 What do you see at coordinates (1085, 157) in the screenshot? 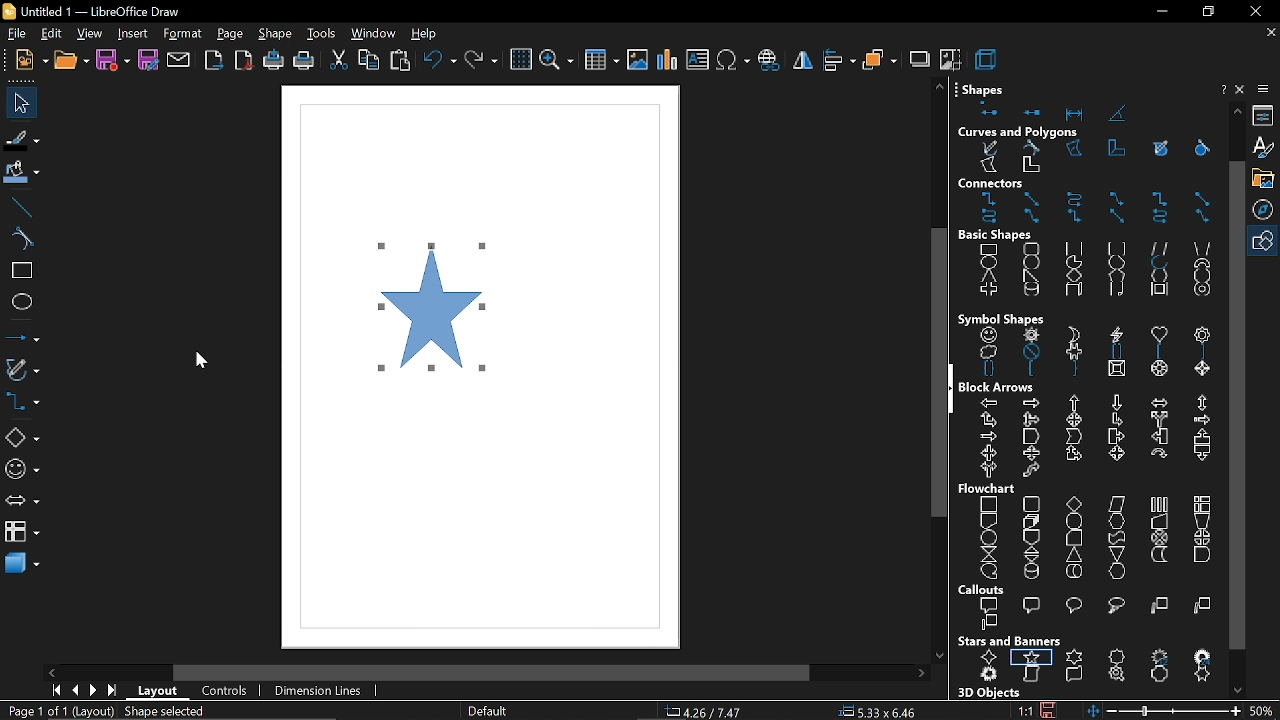
I see `curves and polygons` at bounding box center [1085, 157].